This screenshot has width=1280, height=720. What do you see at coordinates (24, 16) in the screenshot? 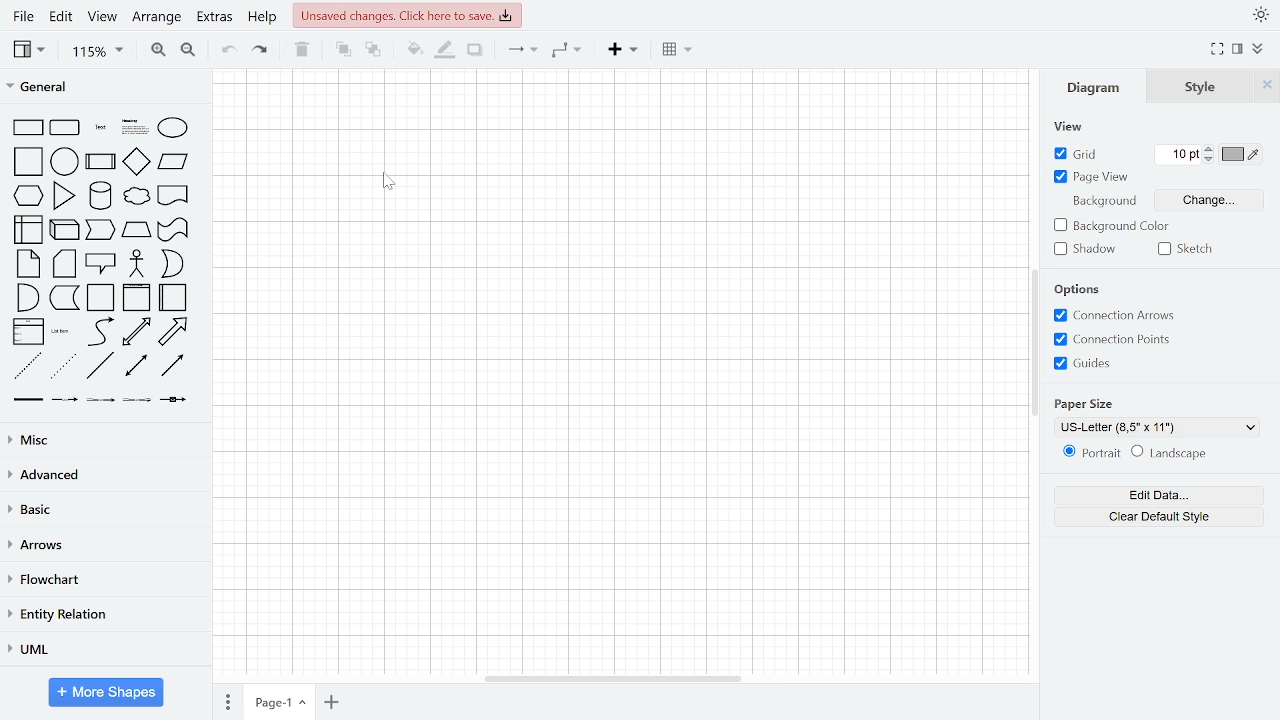
I see `file` at bounding box center [24, 16].